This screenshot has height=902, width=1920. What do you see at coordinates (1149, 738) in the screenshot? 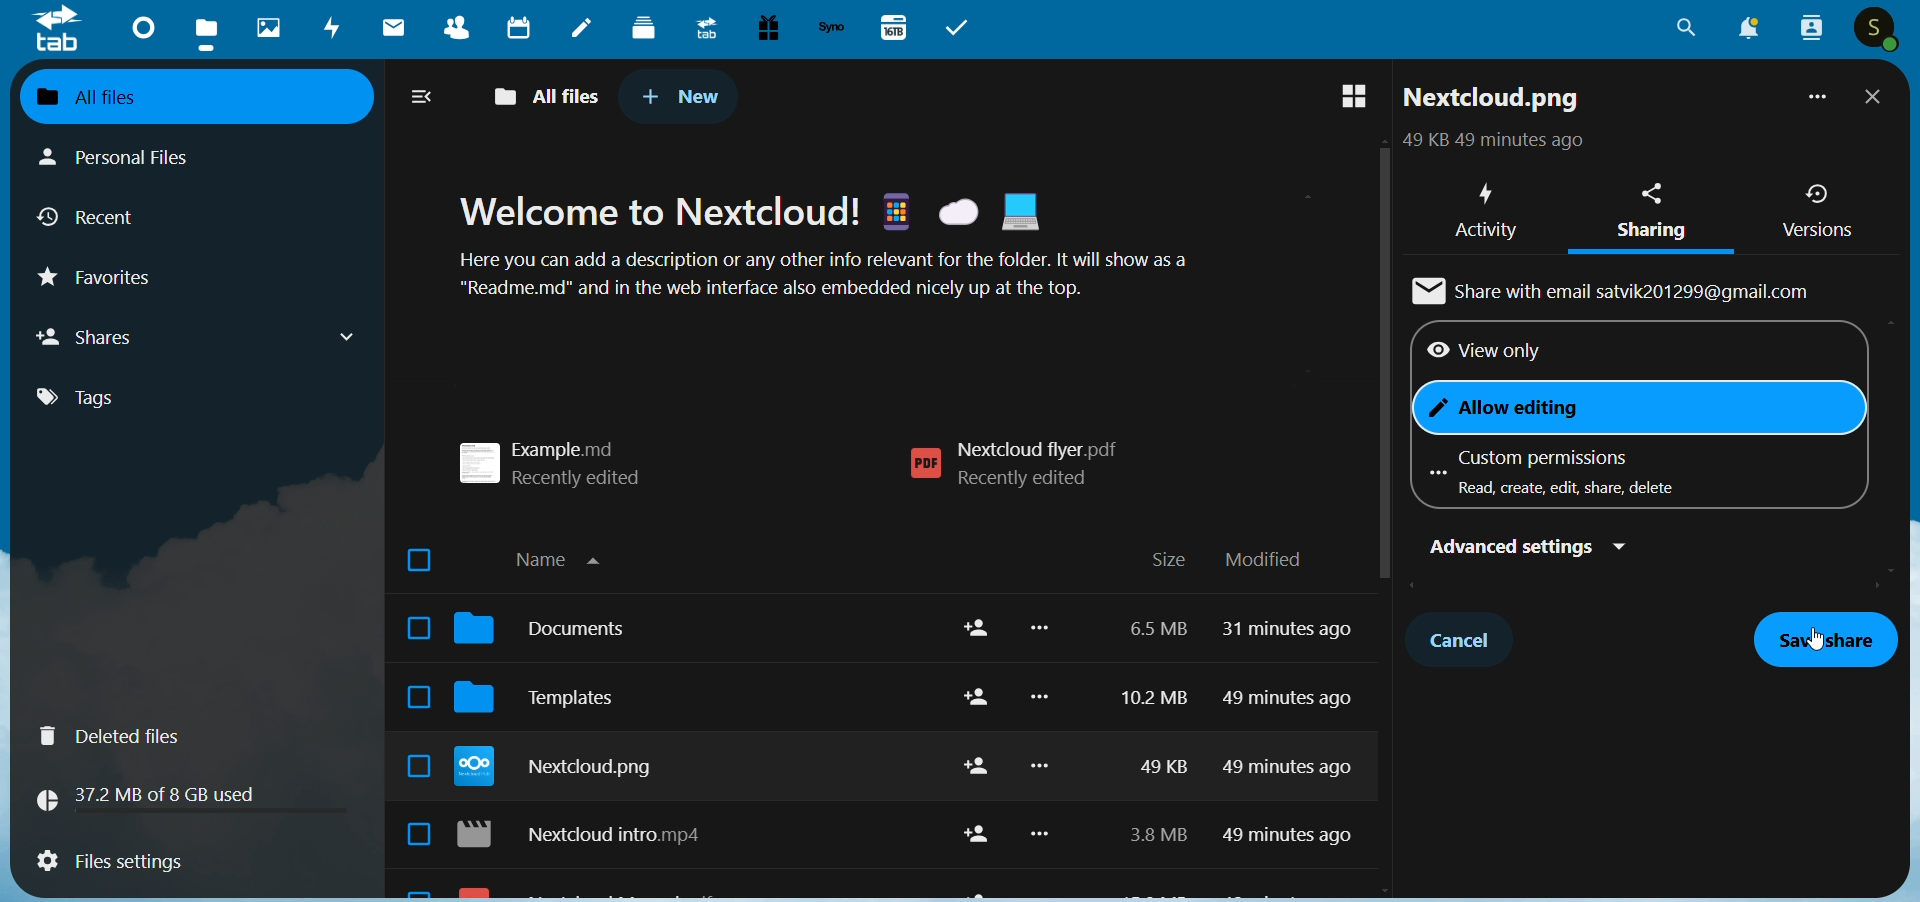
I see `file size ` at bounding box center [1149, 738].